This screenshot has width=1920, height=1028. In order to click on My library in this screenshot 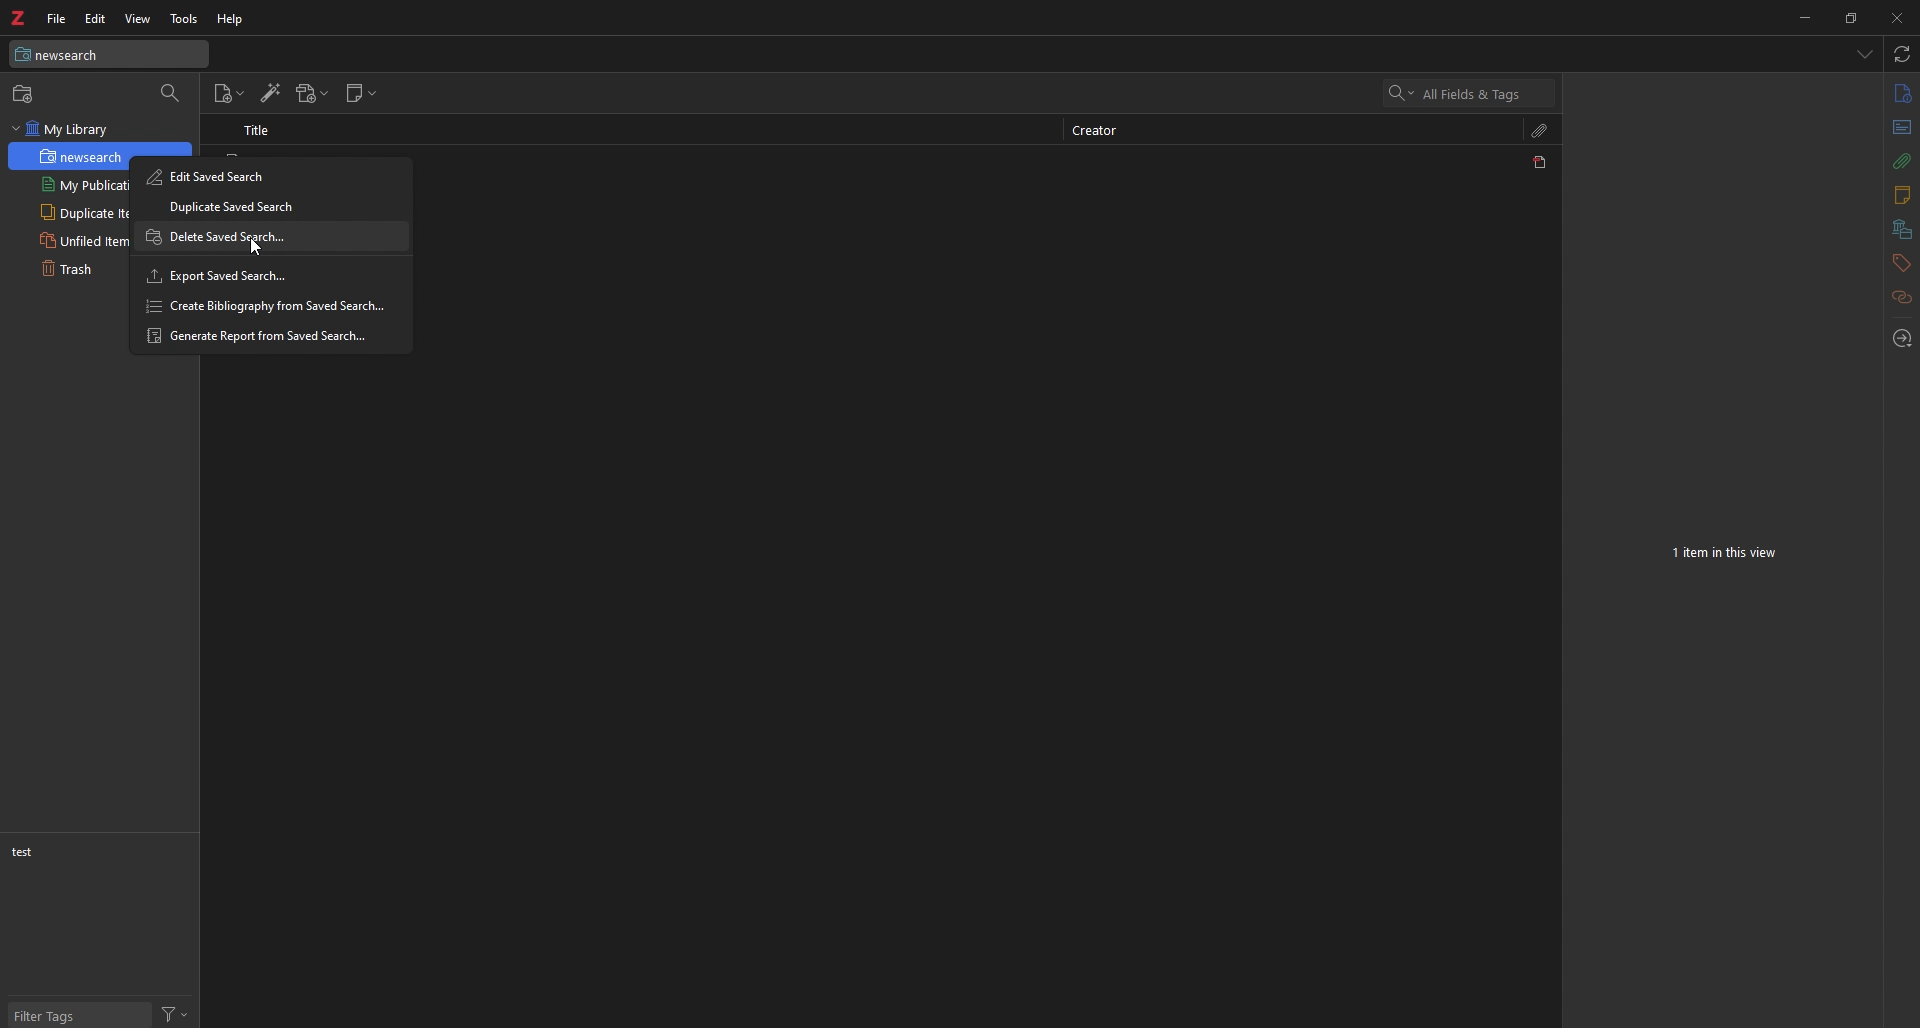, I will do `click(62, 128)`.